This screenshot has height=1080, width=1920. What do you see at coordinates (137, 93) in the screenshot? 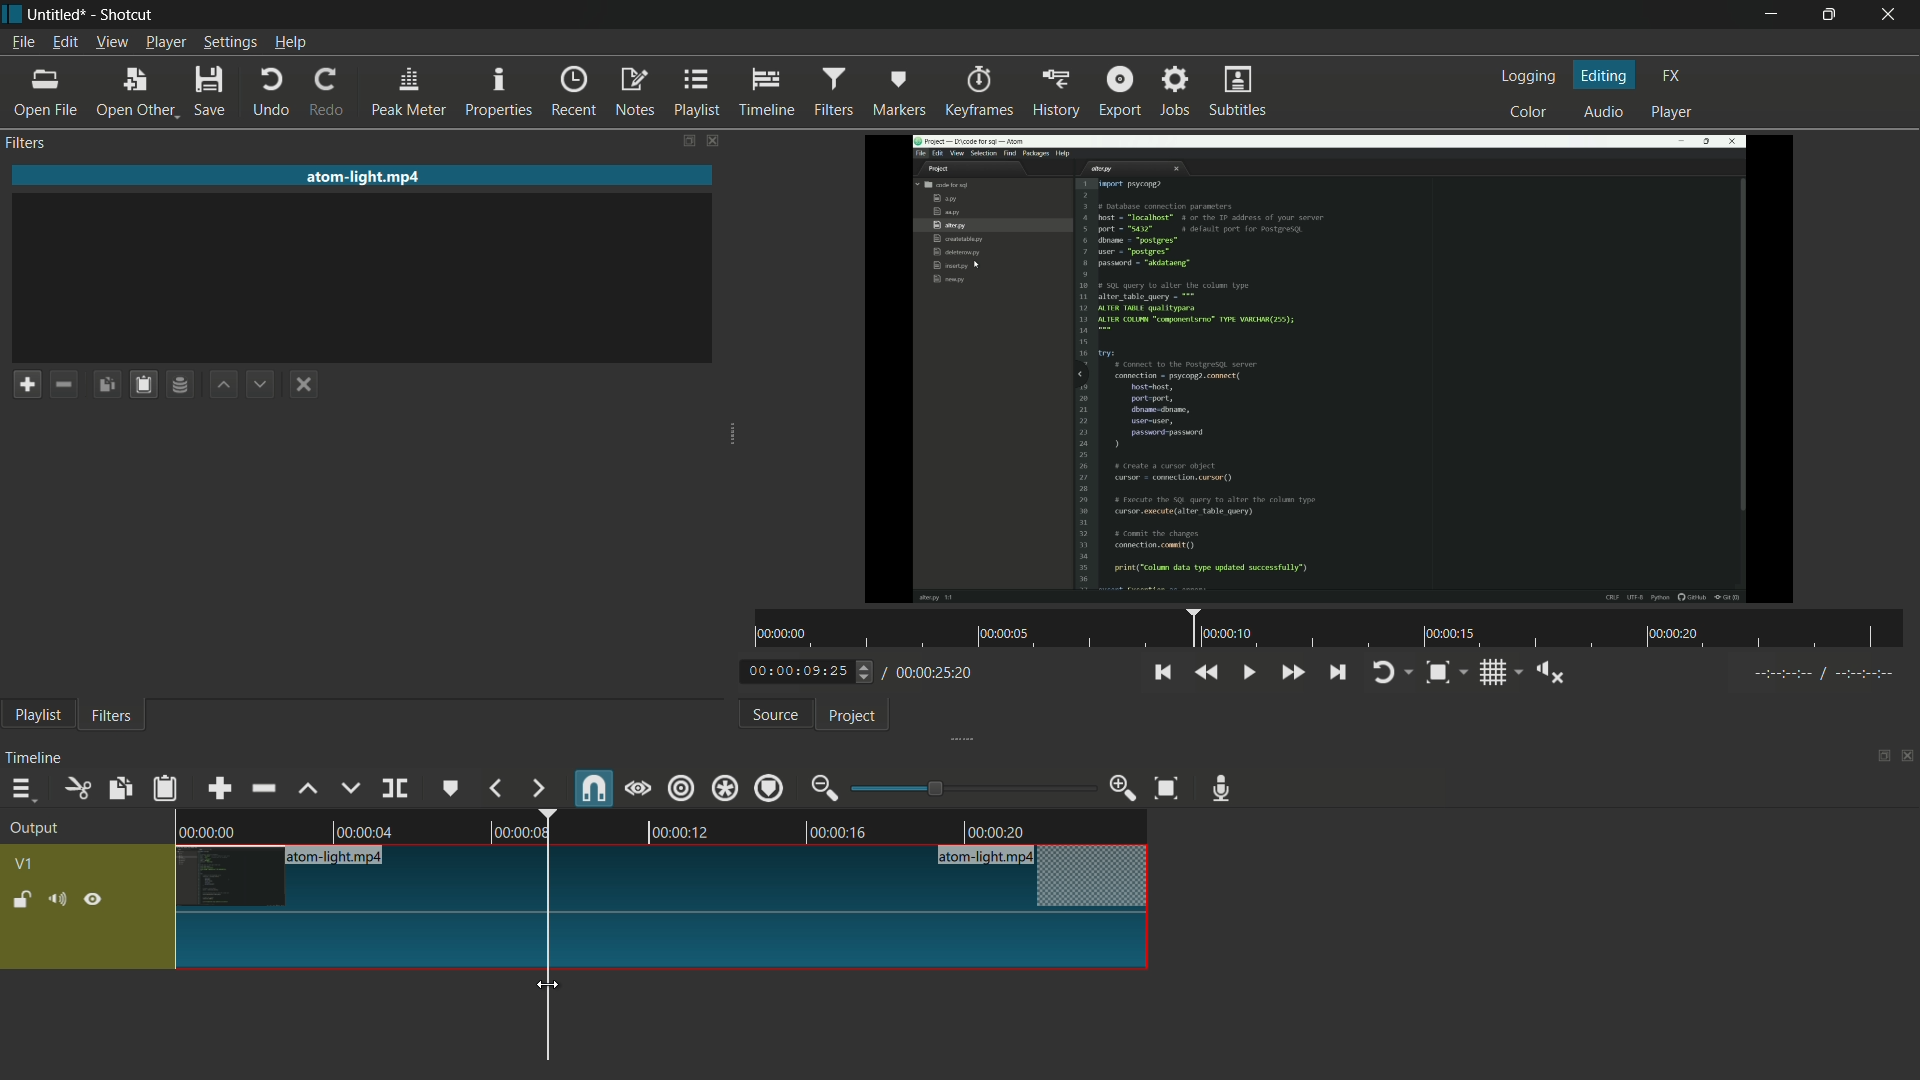
I see `open other` at bounding box center [137, 93].